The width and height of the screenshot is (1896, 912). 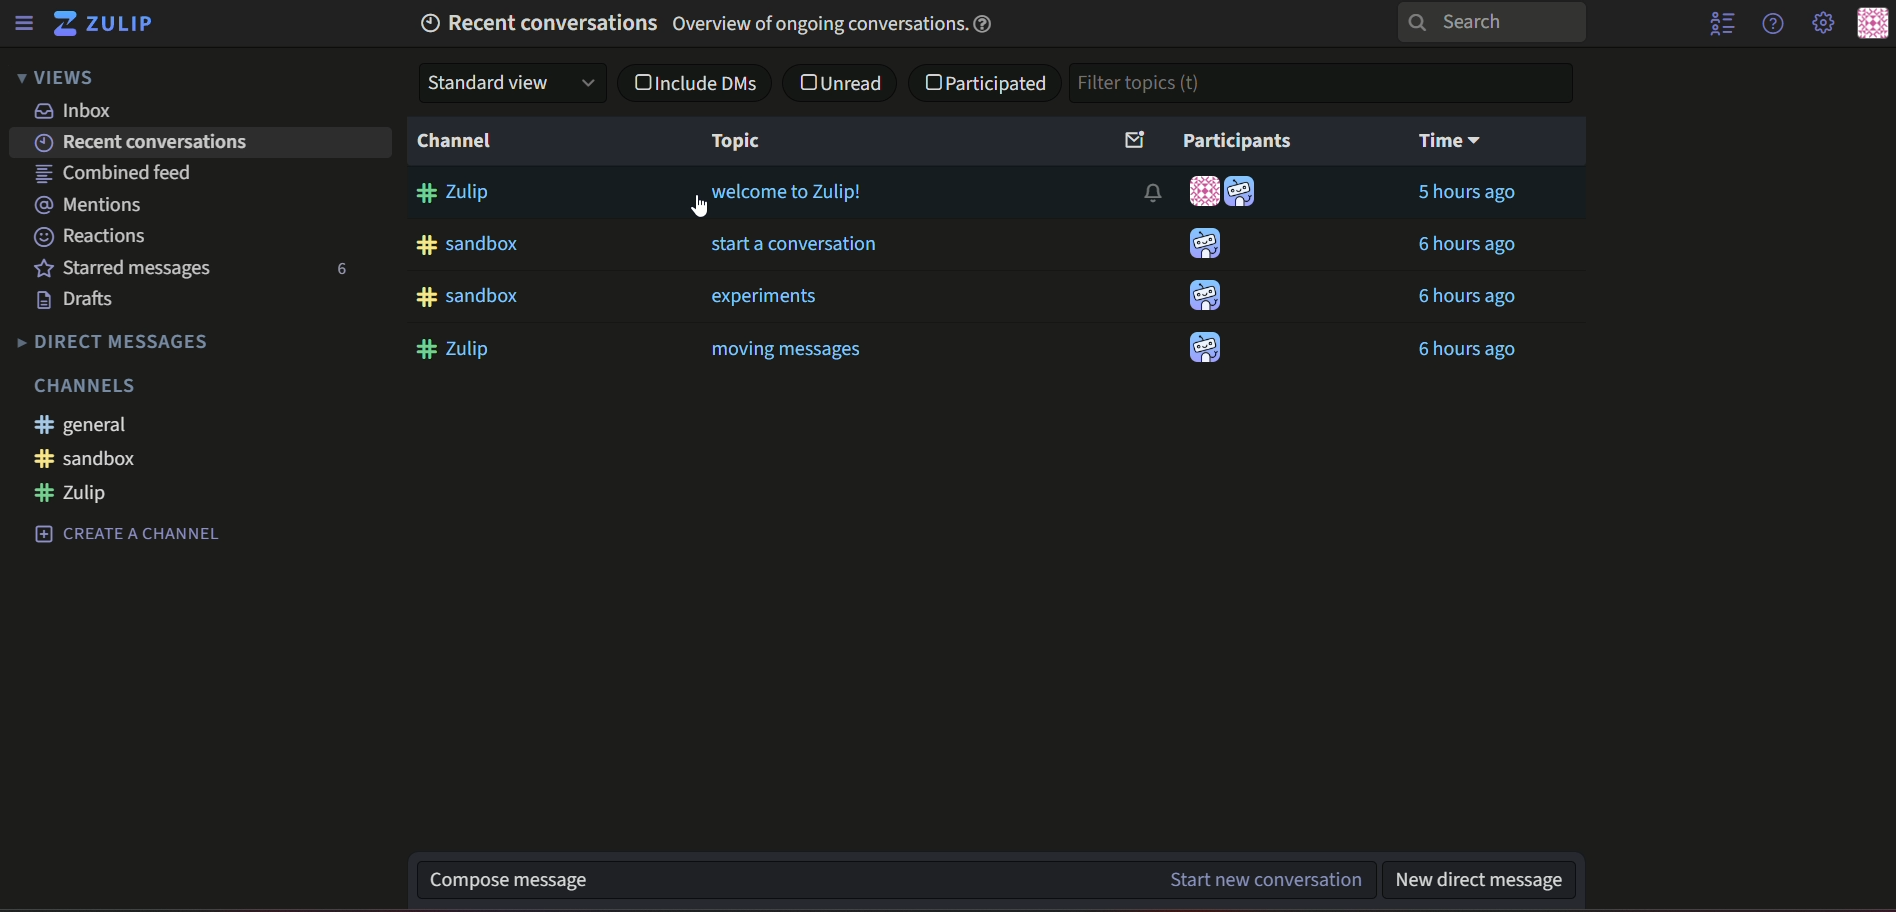 I want to click on #Zulip, so click(x=456, y=192).